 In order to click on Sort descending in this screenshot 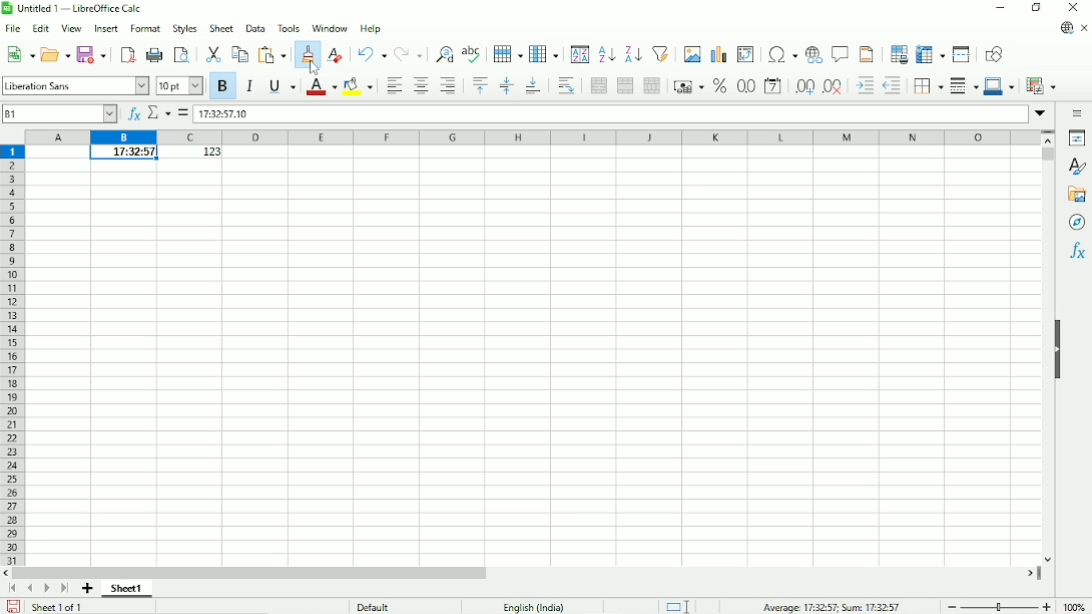, I will do `click(634, 53)`.